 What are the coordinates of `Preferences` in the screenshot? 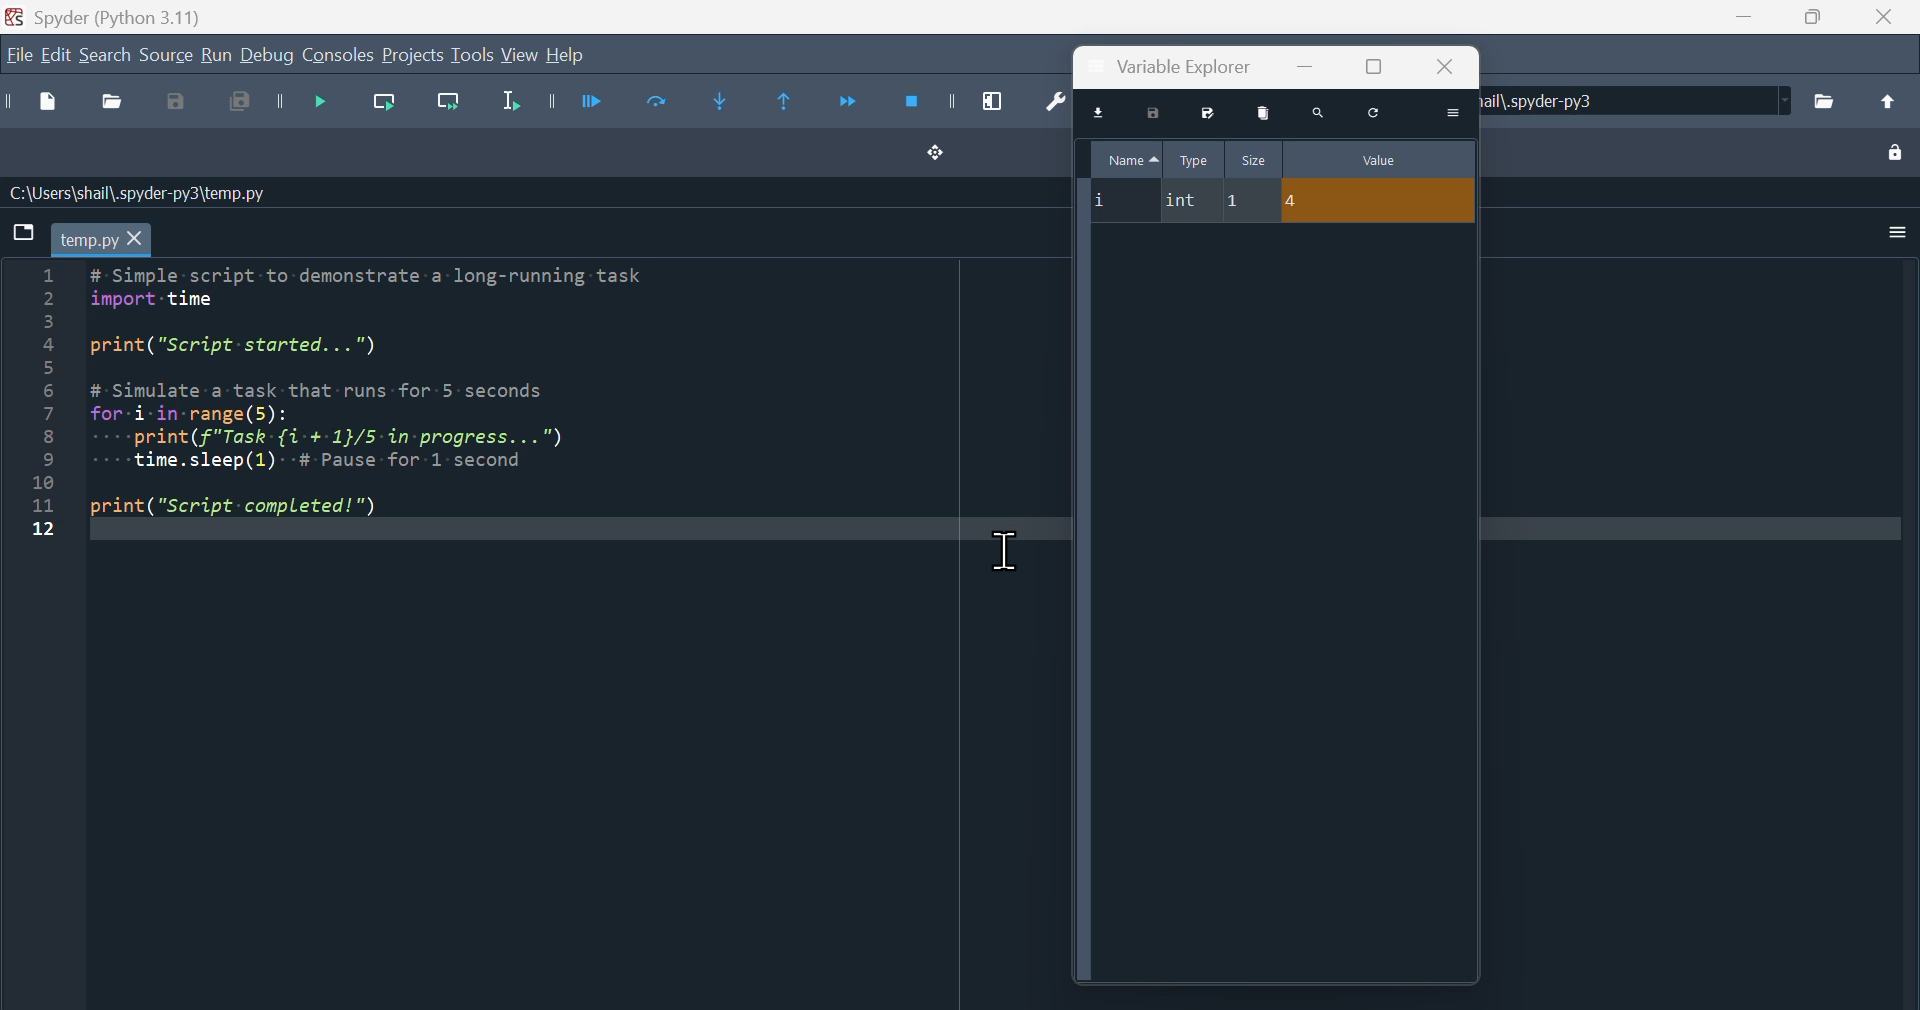 It's located at (1050, 103).